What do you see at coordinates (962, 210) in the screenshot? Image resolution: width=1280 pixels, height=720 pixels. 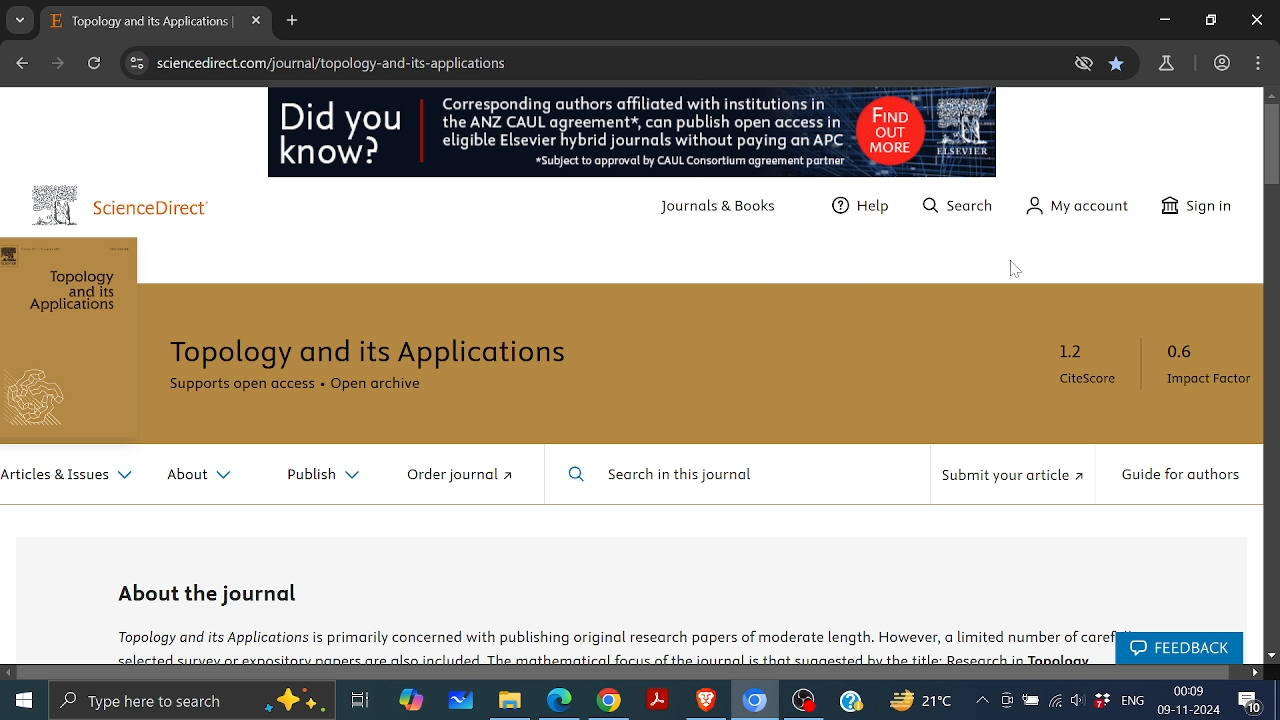 I see `search` at bounding box center [962, 210].